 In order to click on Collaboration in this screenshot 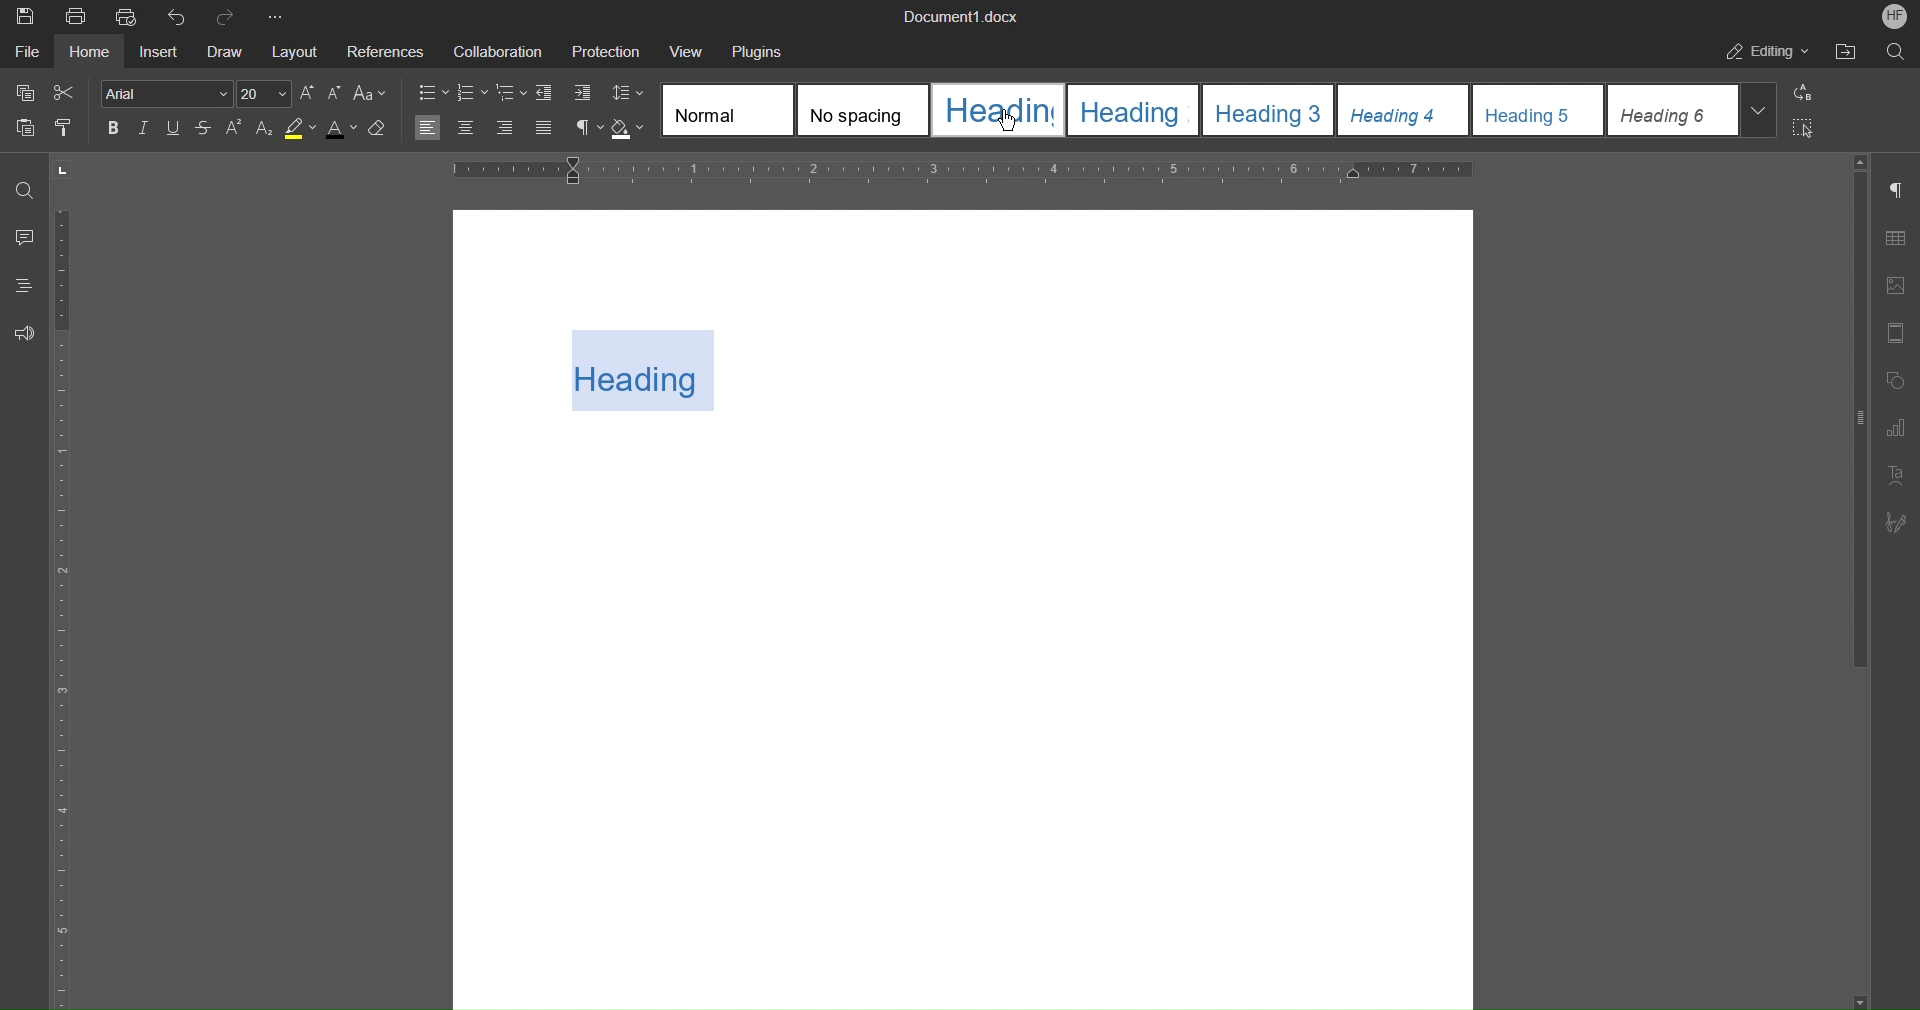, I will do `click(498, 50)`.